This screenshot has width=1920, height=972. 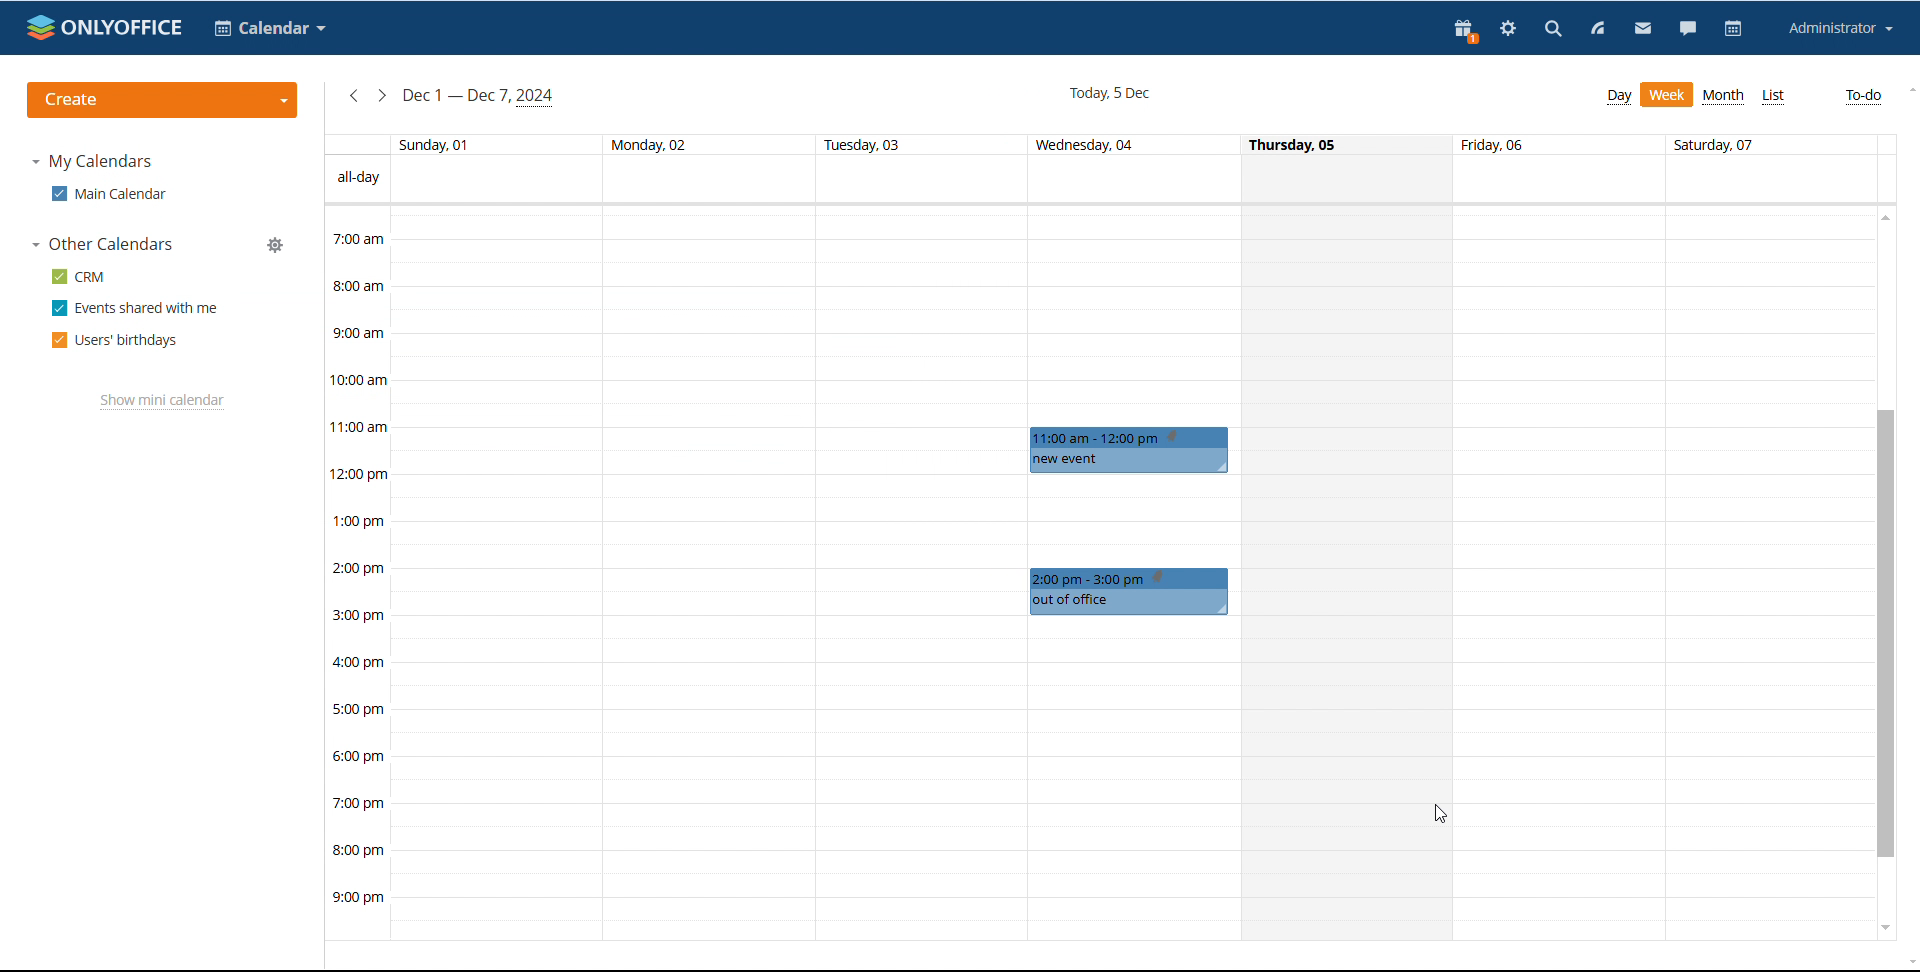 What do you see at coordinates (1442, 814) in the screenshot?
I see `cursor` at bounding box center [1442, 814].